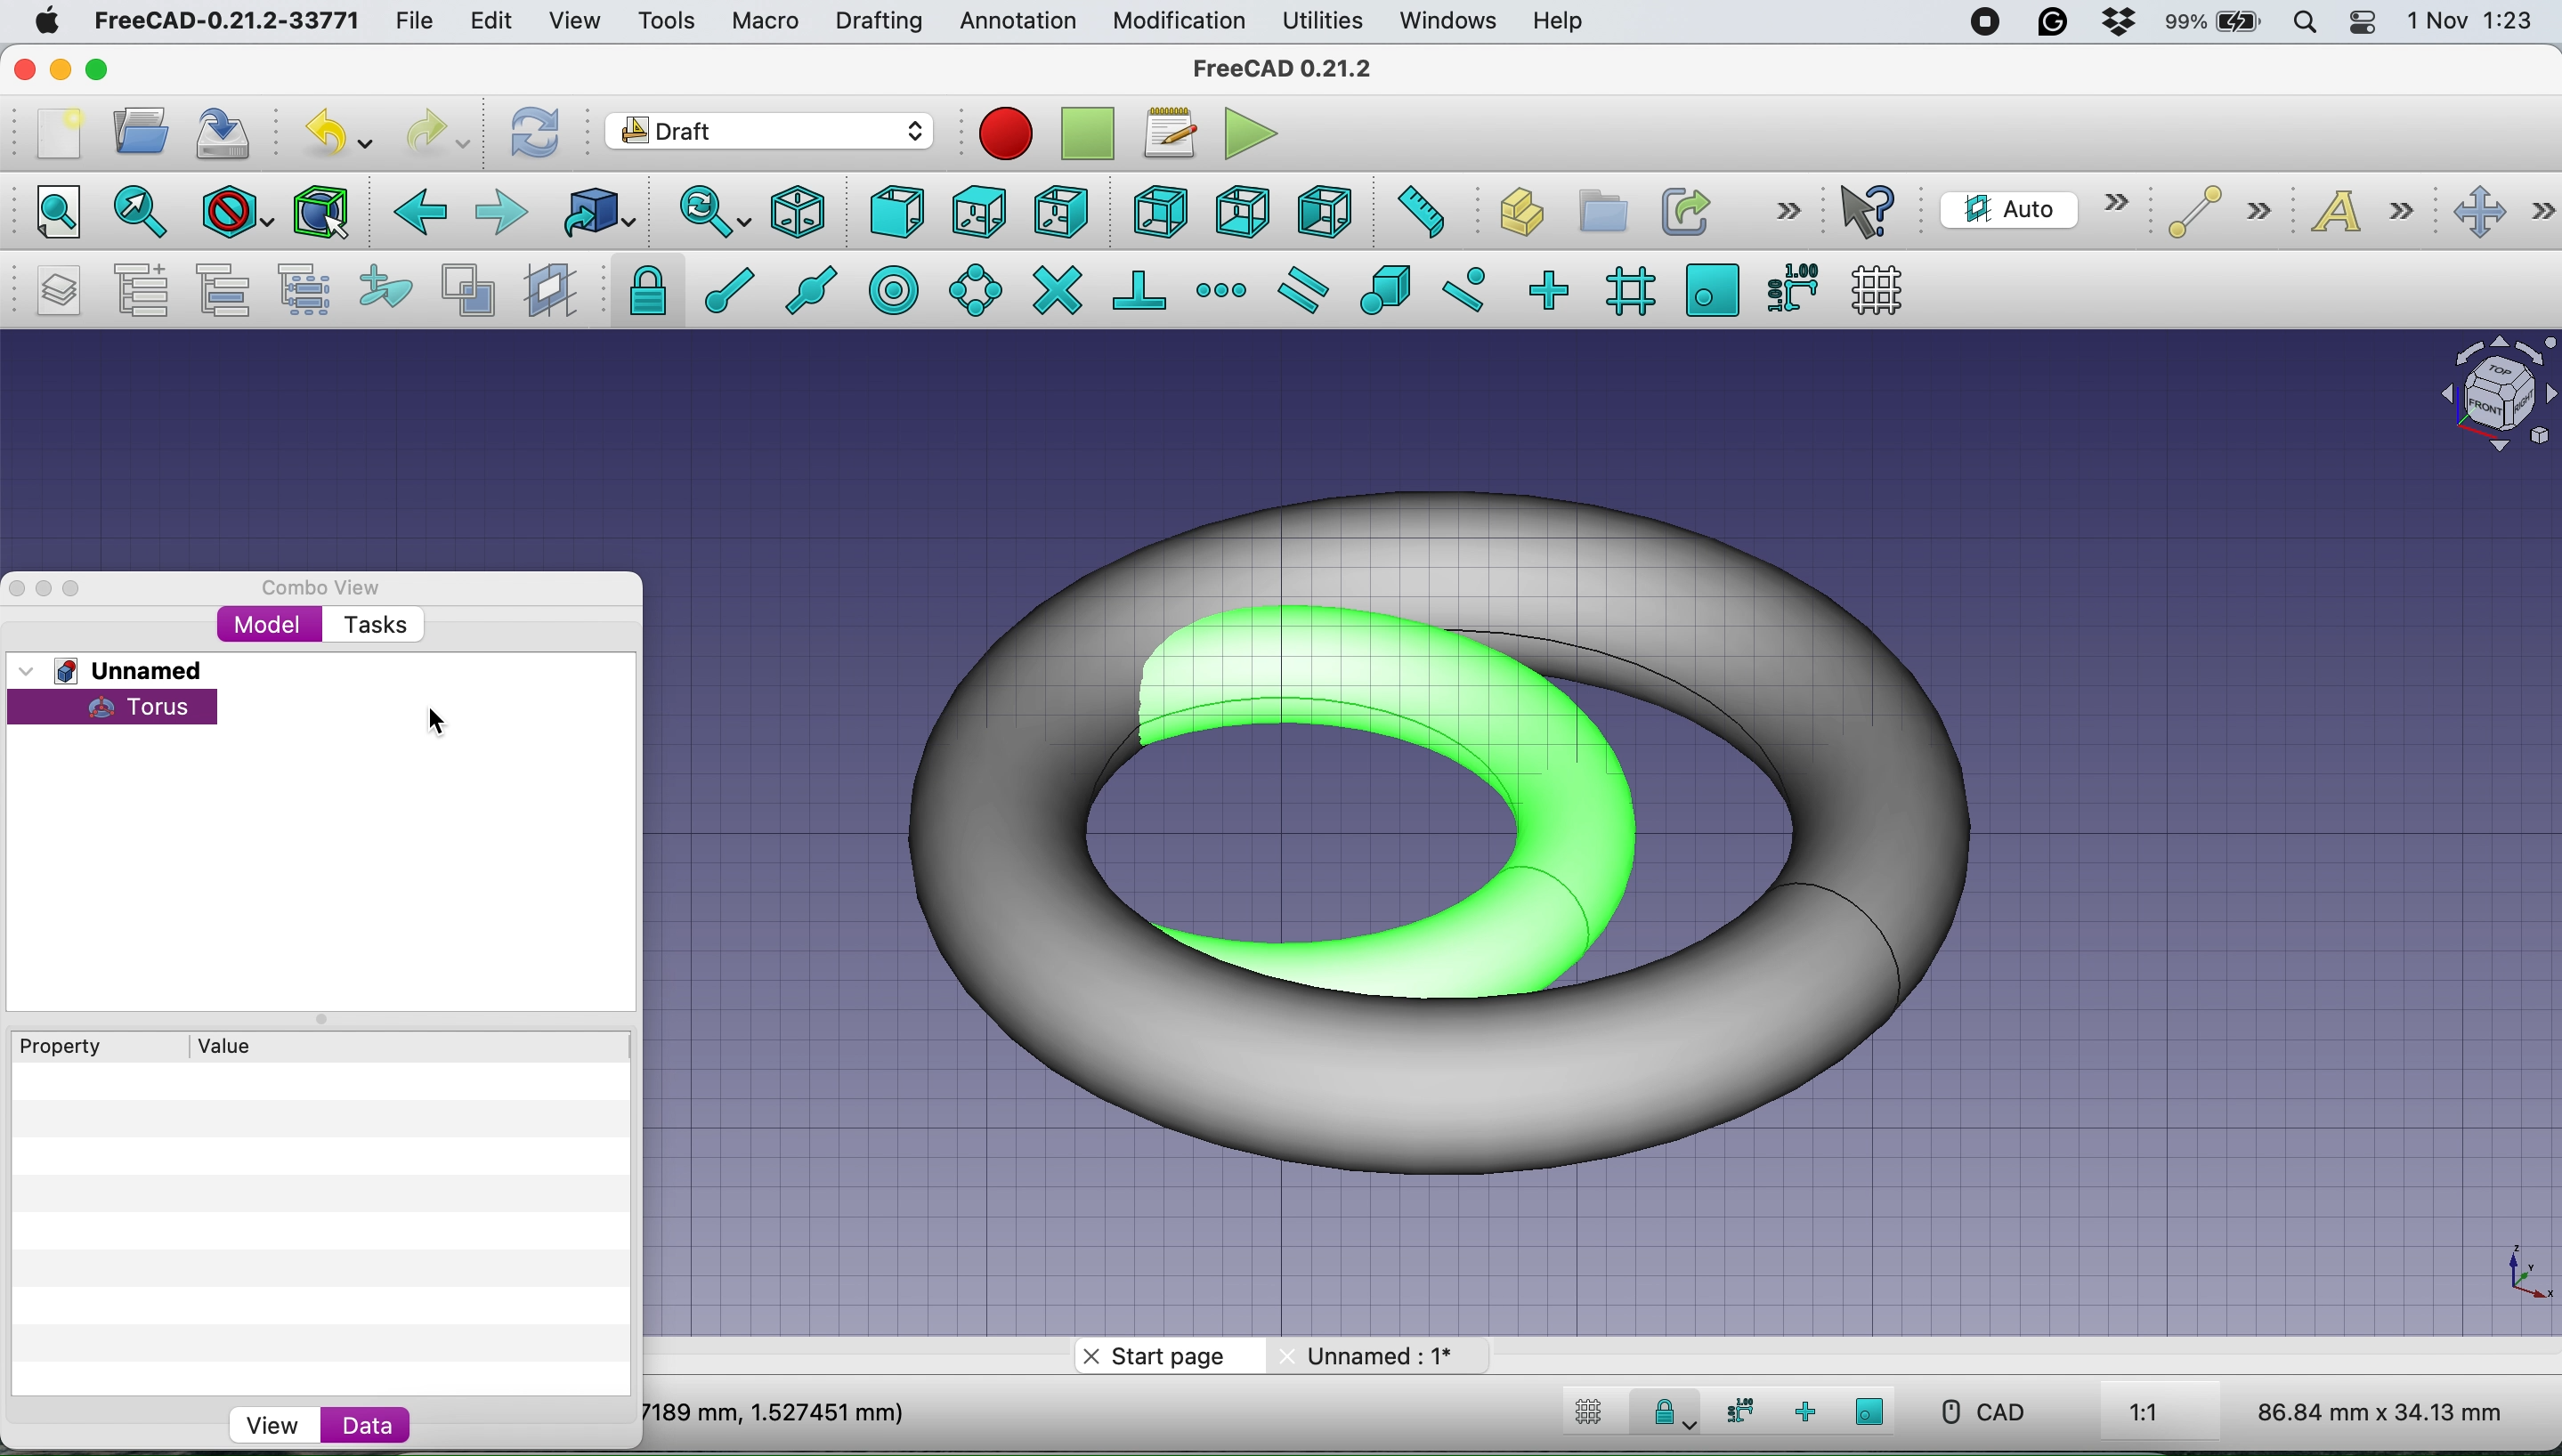 Image resolution: width=2562 pixels, height=1456 pixels. I want to click on dropbox, so click(2116, 22).